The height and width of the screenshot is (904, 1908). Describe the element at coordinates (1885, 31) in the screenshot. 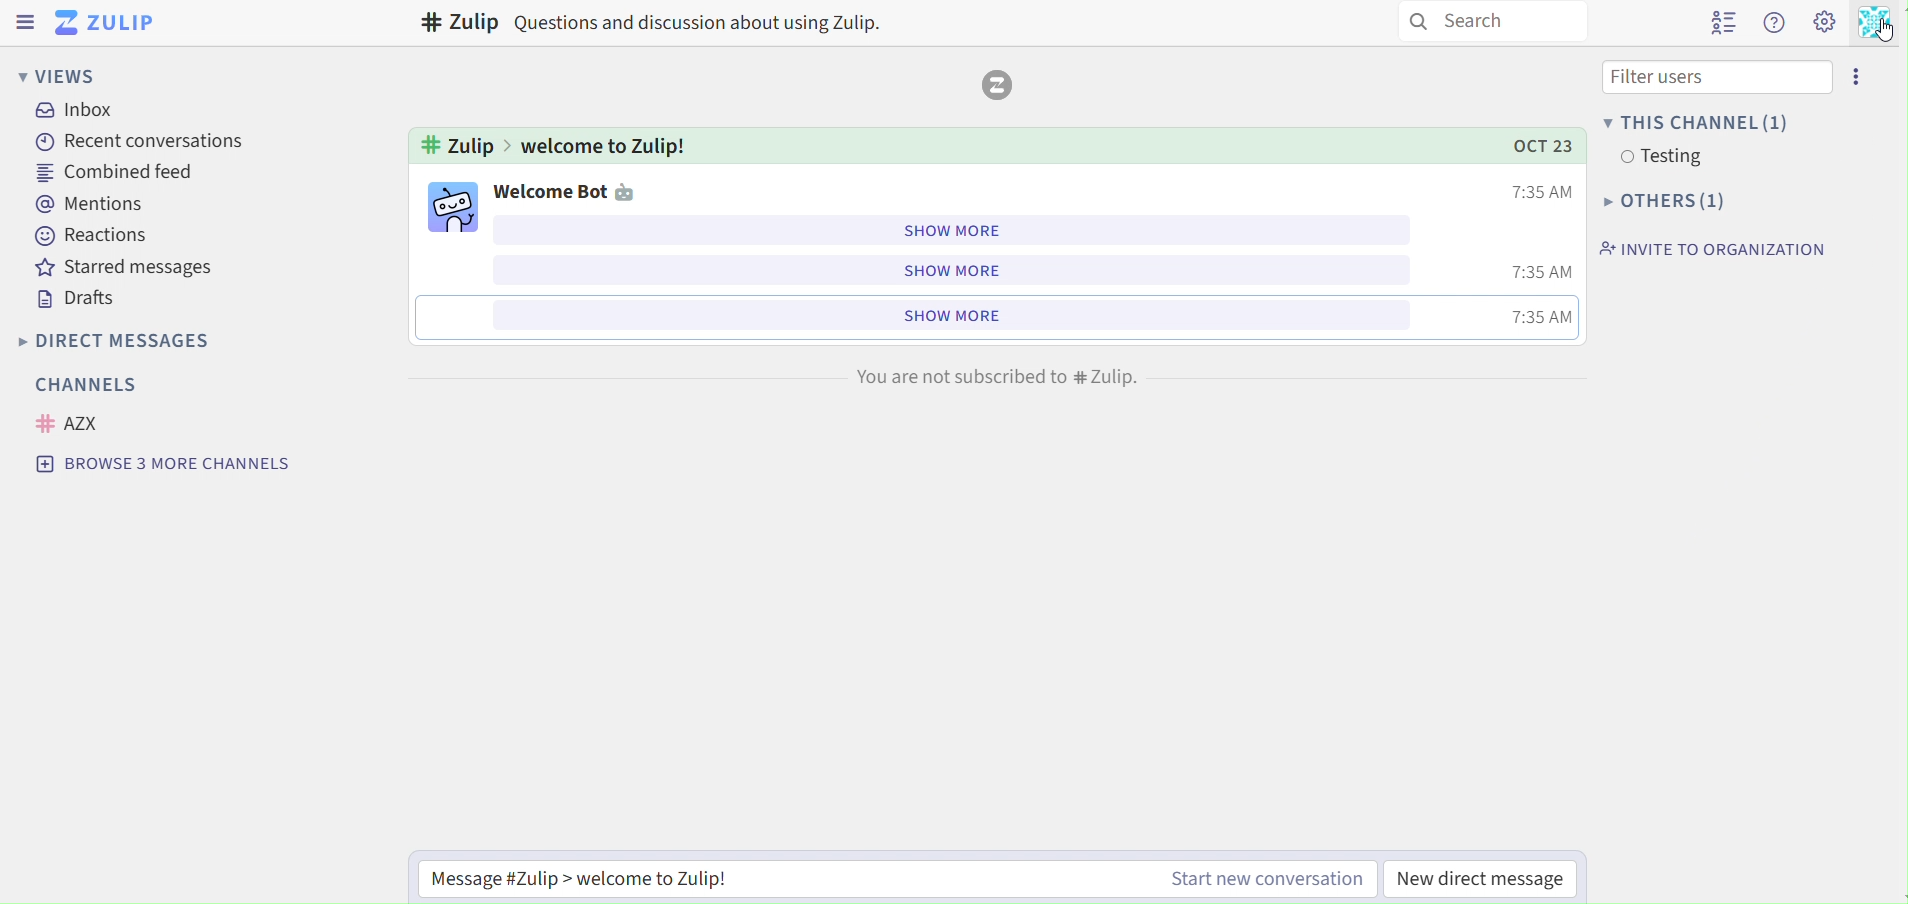

I see `cursor` at that location.